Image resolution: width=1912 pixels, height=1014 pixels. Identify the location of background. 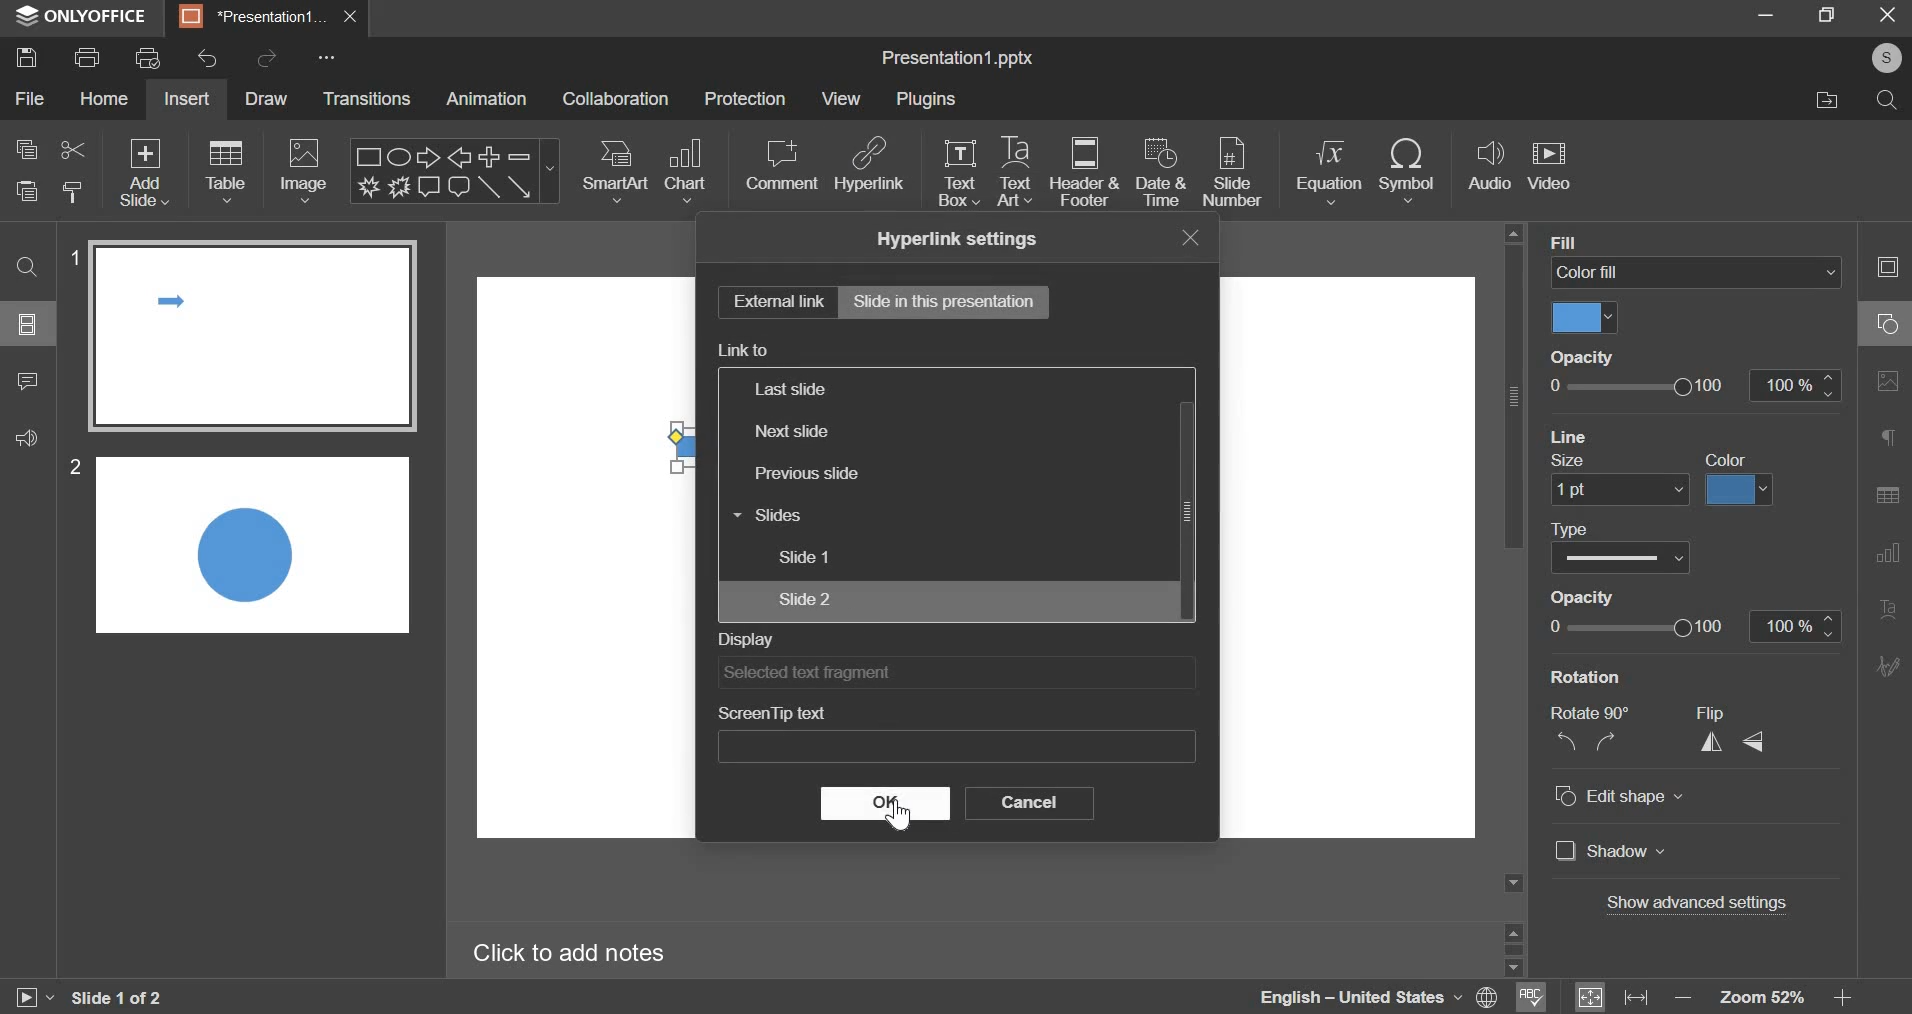
(1606, 242).